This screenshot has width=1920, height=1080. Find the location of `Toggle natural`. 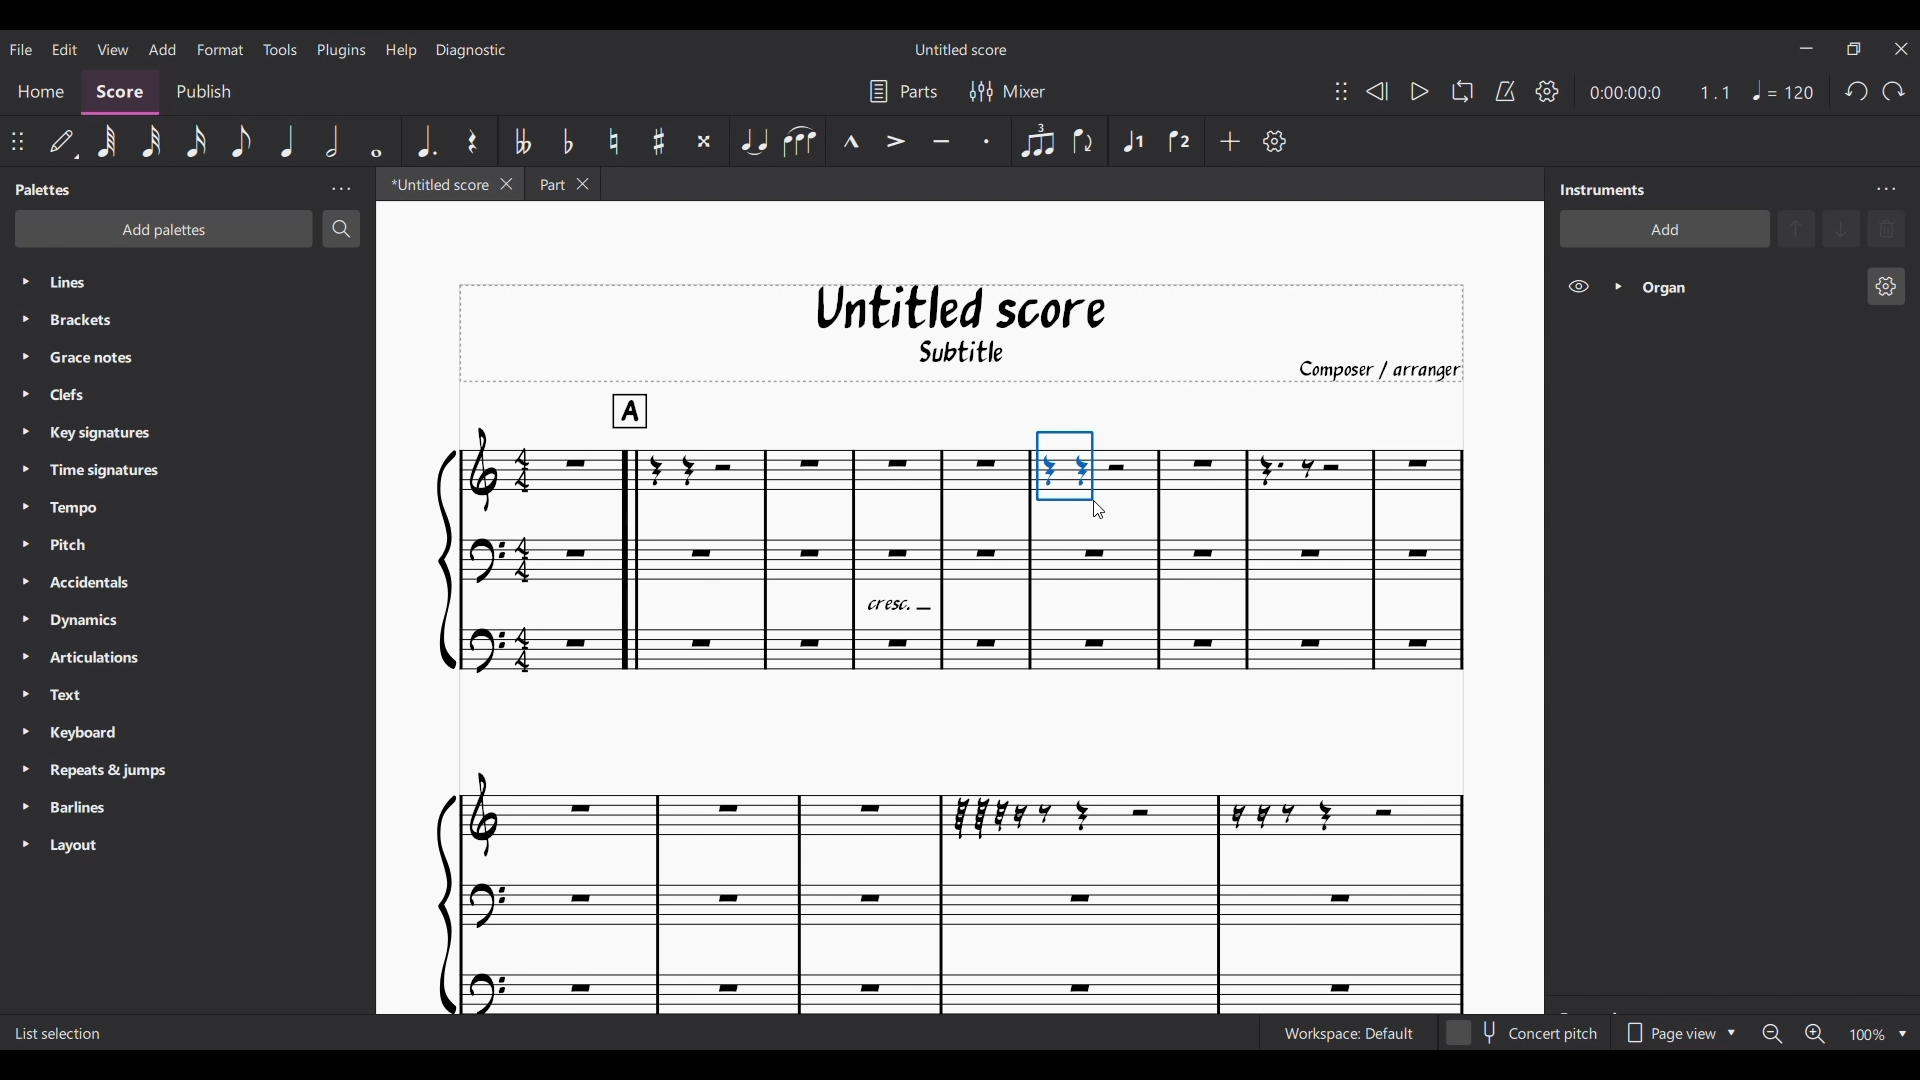

Toggle natural is located at coordinates (613, 142).